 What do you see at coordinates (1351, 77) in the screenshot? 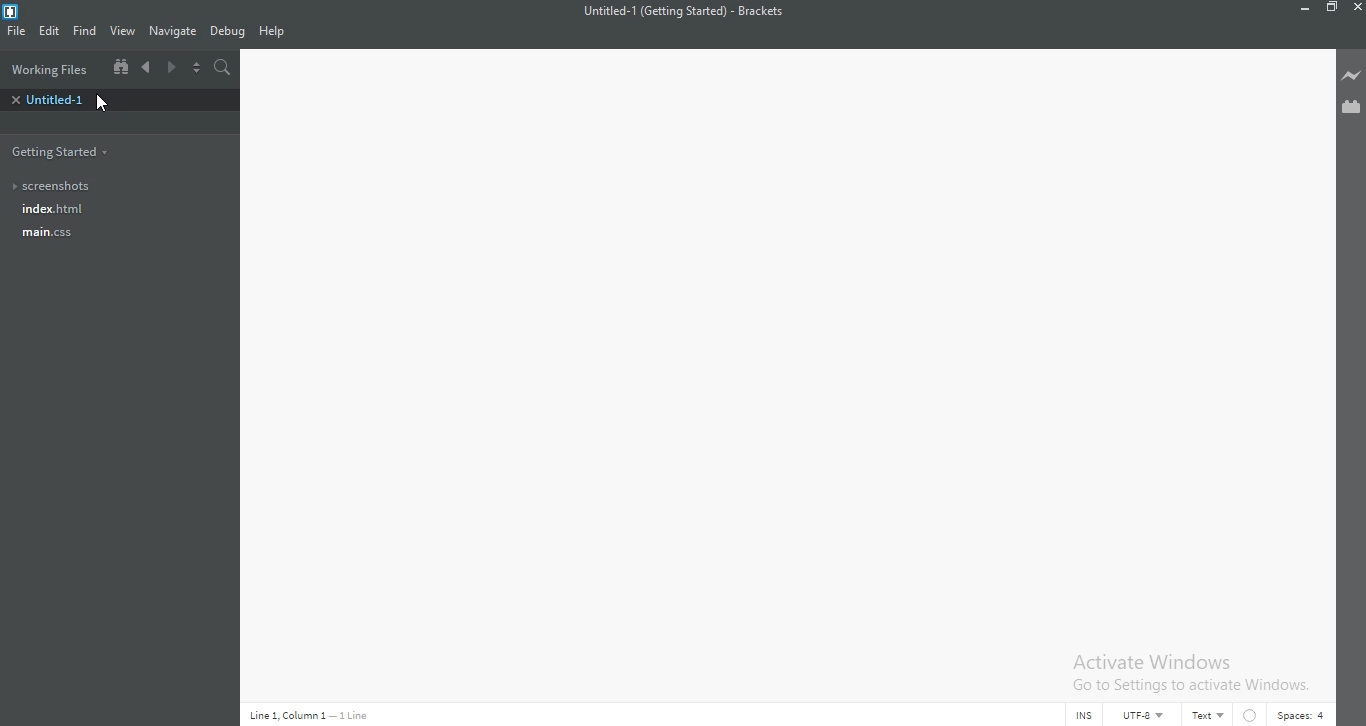
I see `Live preview` at bounding box center [1351, 77].